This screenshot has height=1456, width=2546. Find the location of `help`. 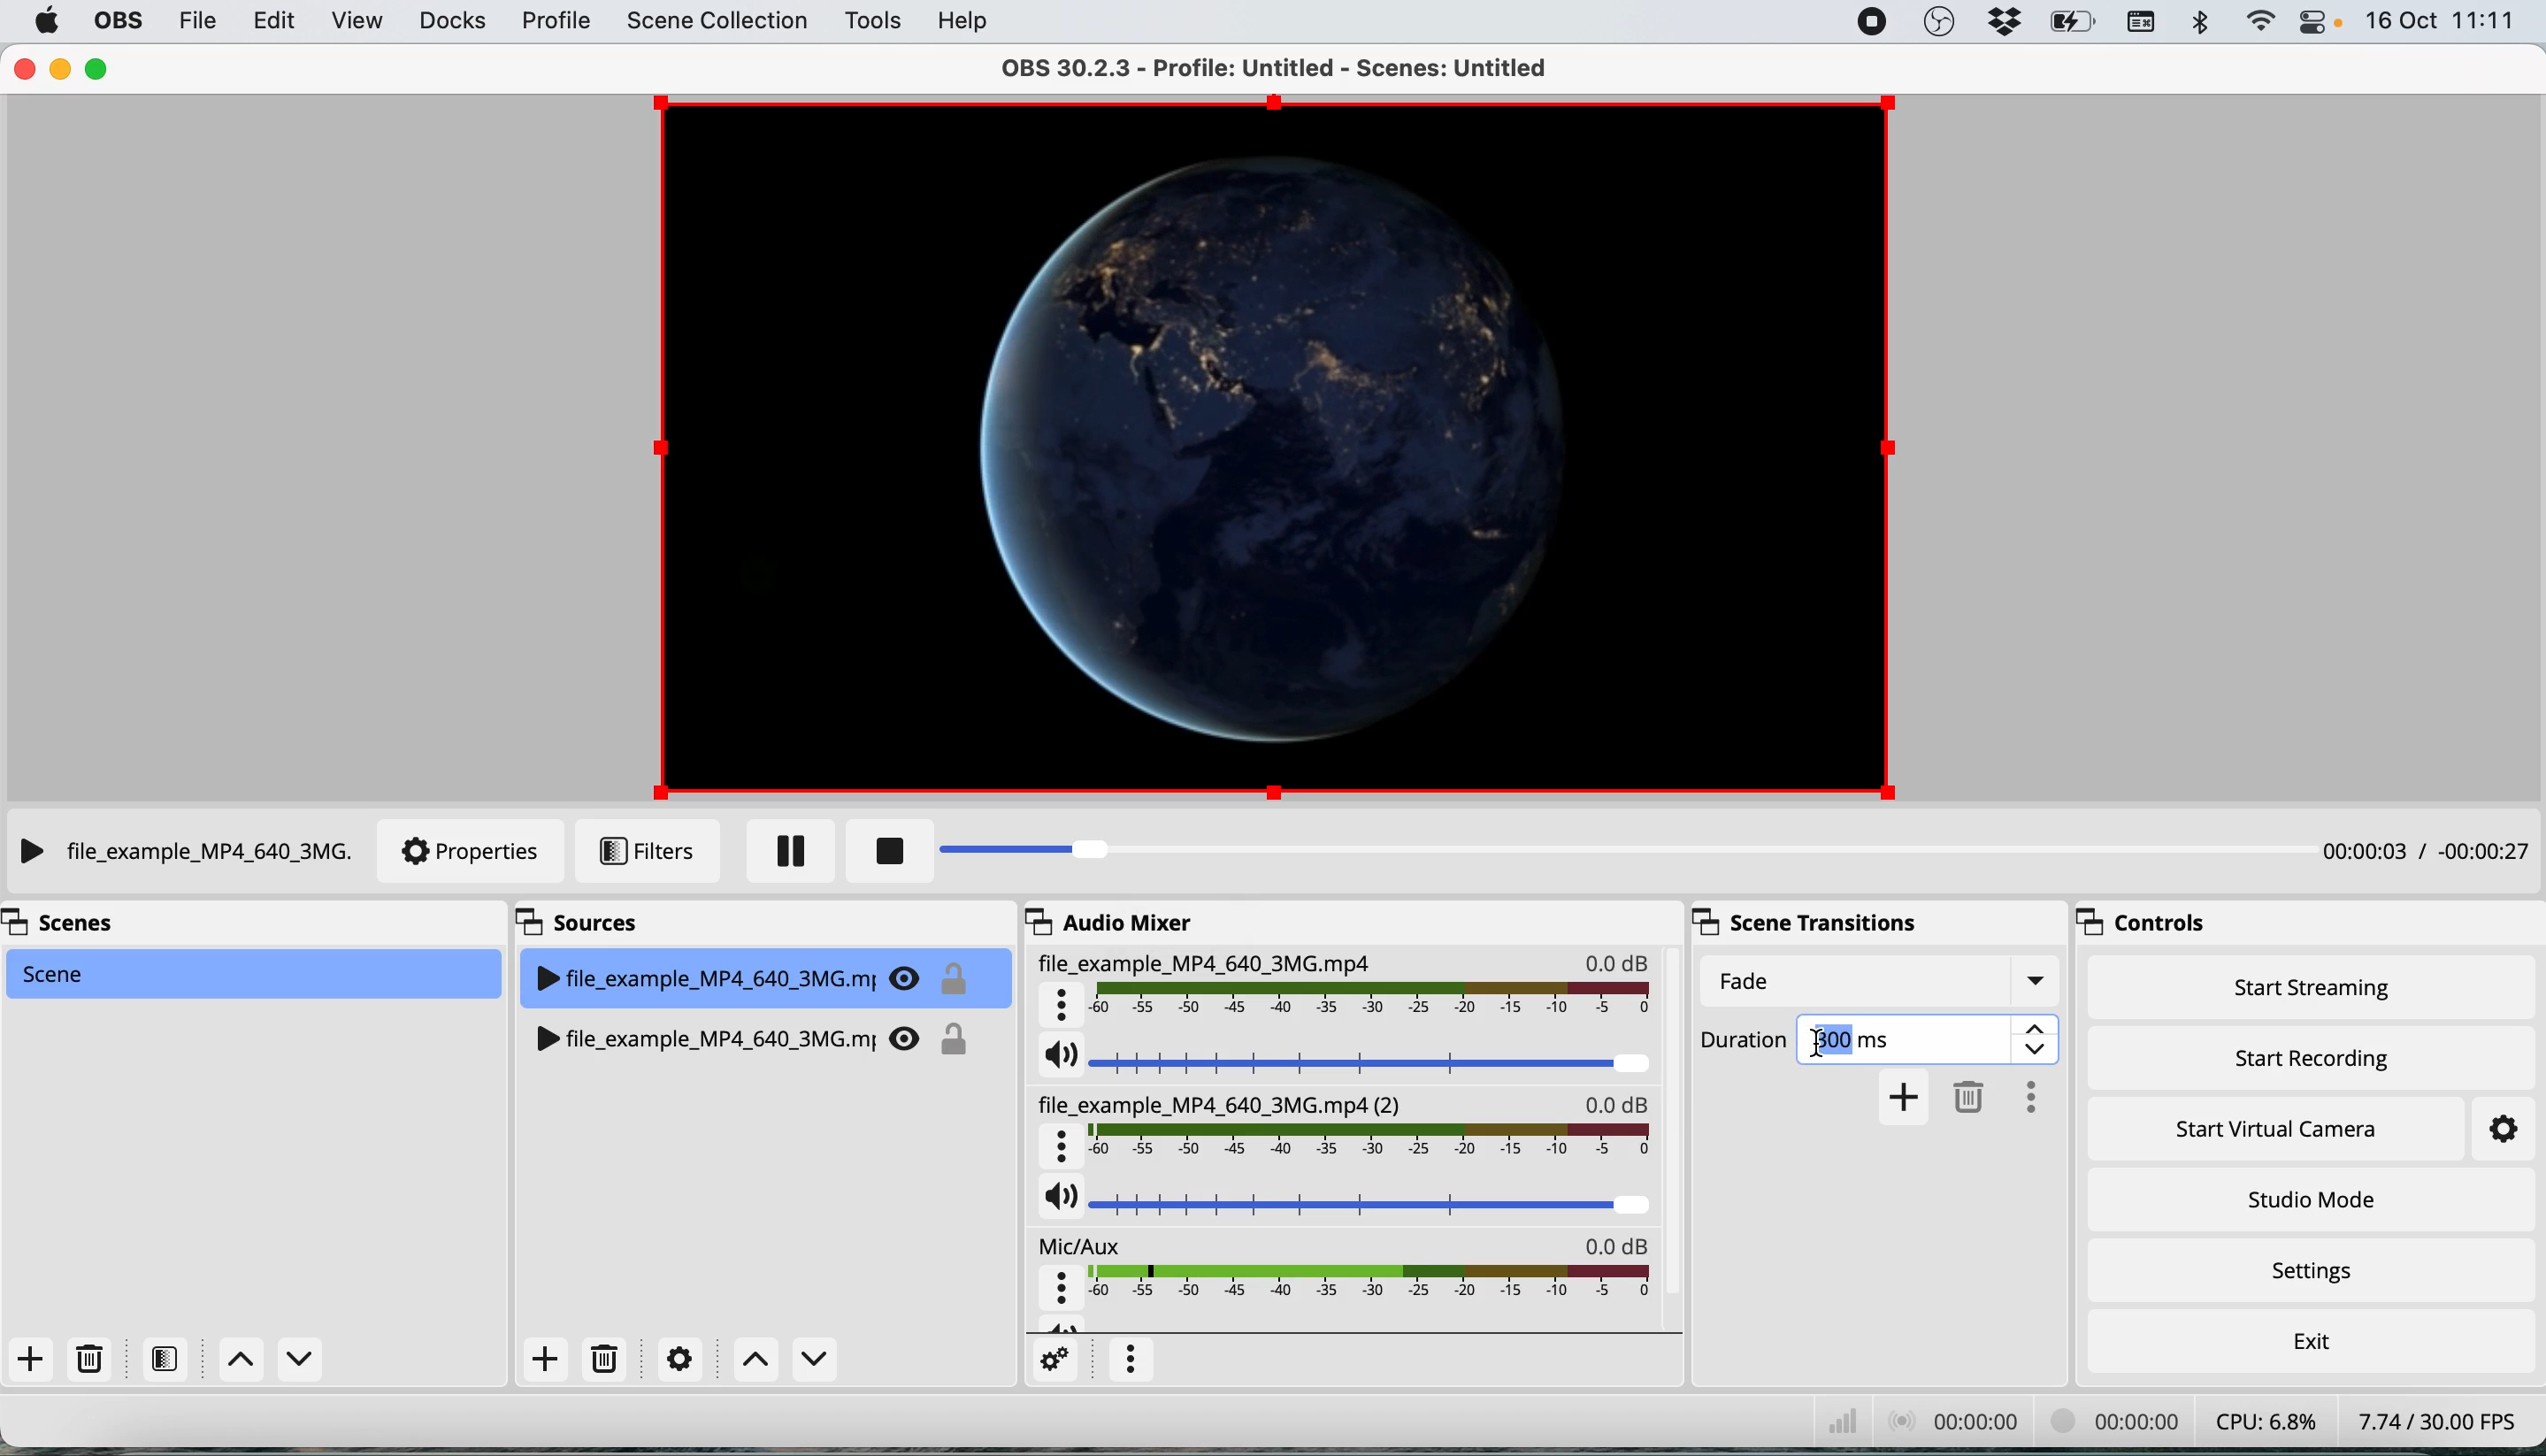

help is located at coordinates (958, 21).